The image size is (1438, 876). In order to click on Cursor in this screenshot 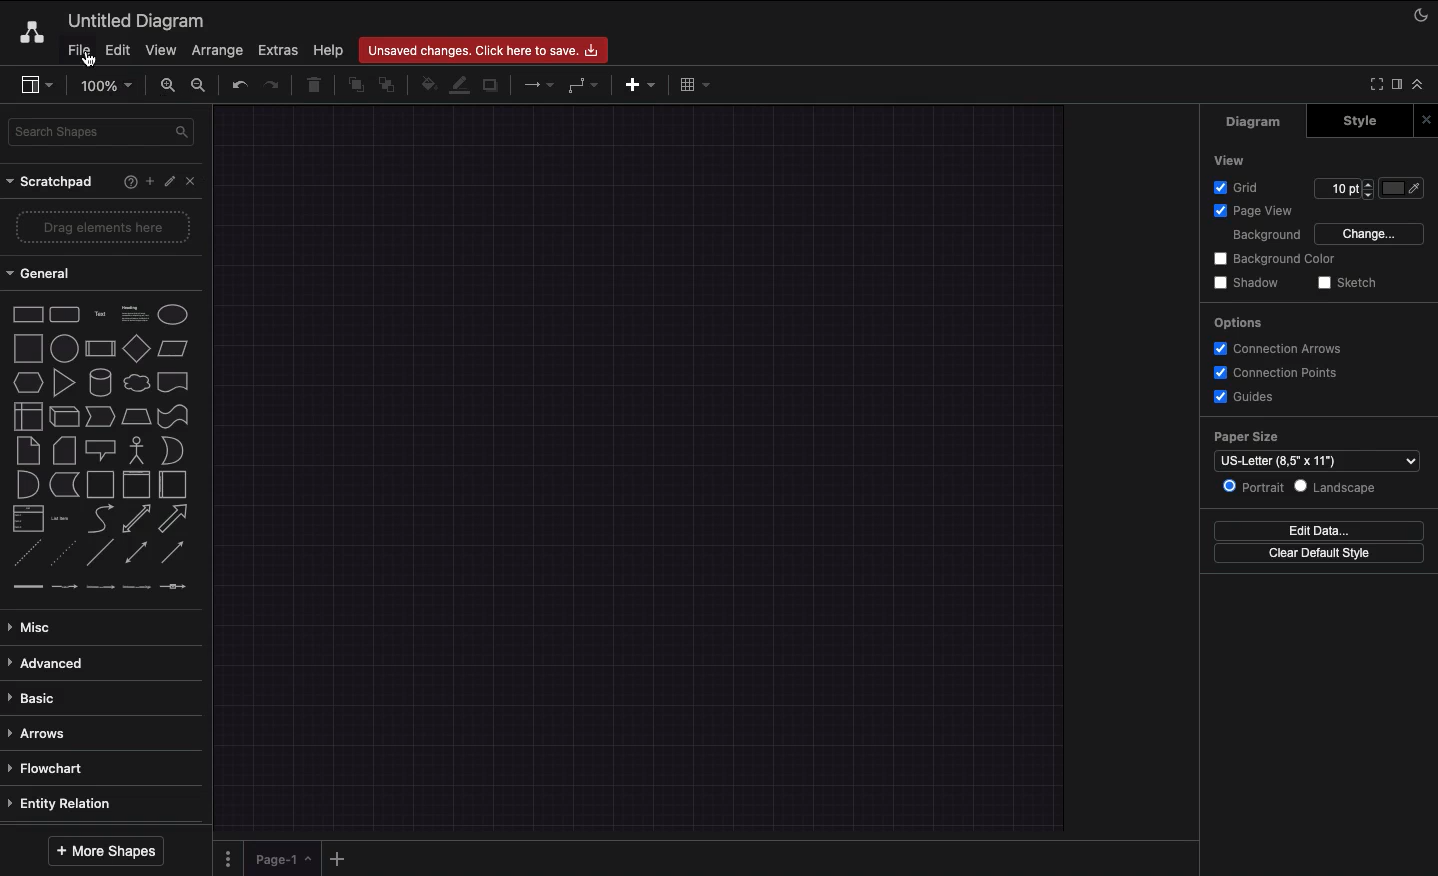, I will do `click(90, 60)`.